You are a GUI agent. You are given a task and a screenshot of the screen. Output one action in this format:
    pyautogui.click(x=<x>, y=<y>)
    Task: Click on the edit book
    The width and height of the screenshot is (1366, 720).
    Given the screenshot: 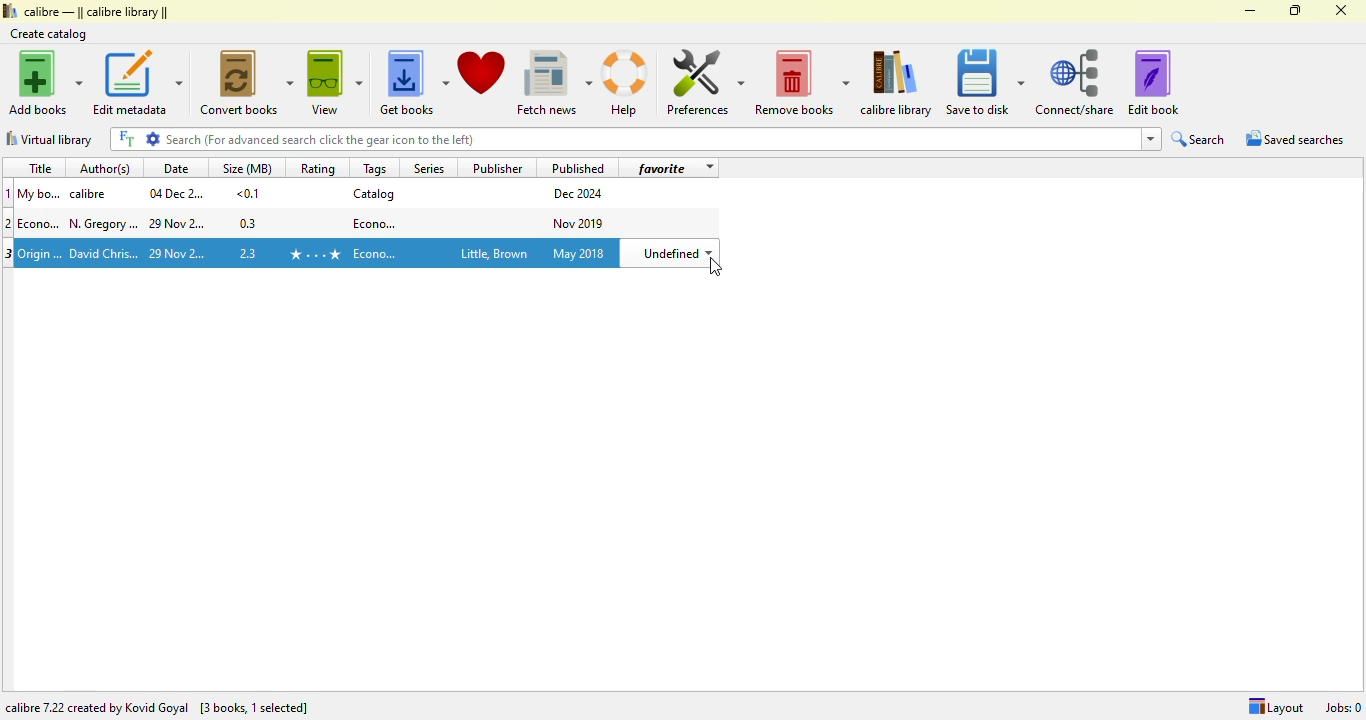 What is the action you would take?
    pyautogui.click(x=1153, y=82)
    